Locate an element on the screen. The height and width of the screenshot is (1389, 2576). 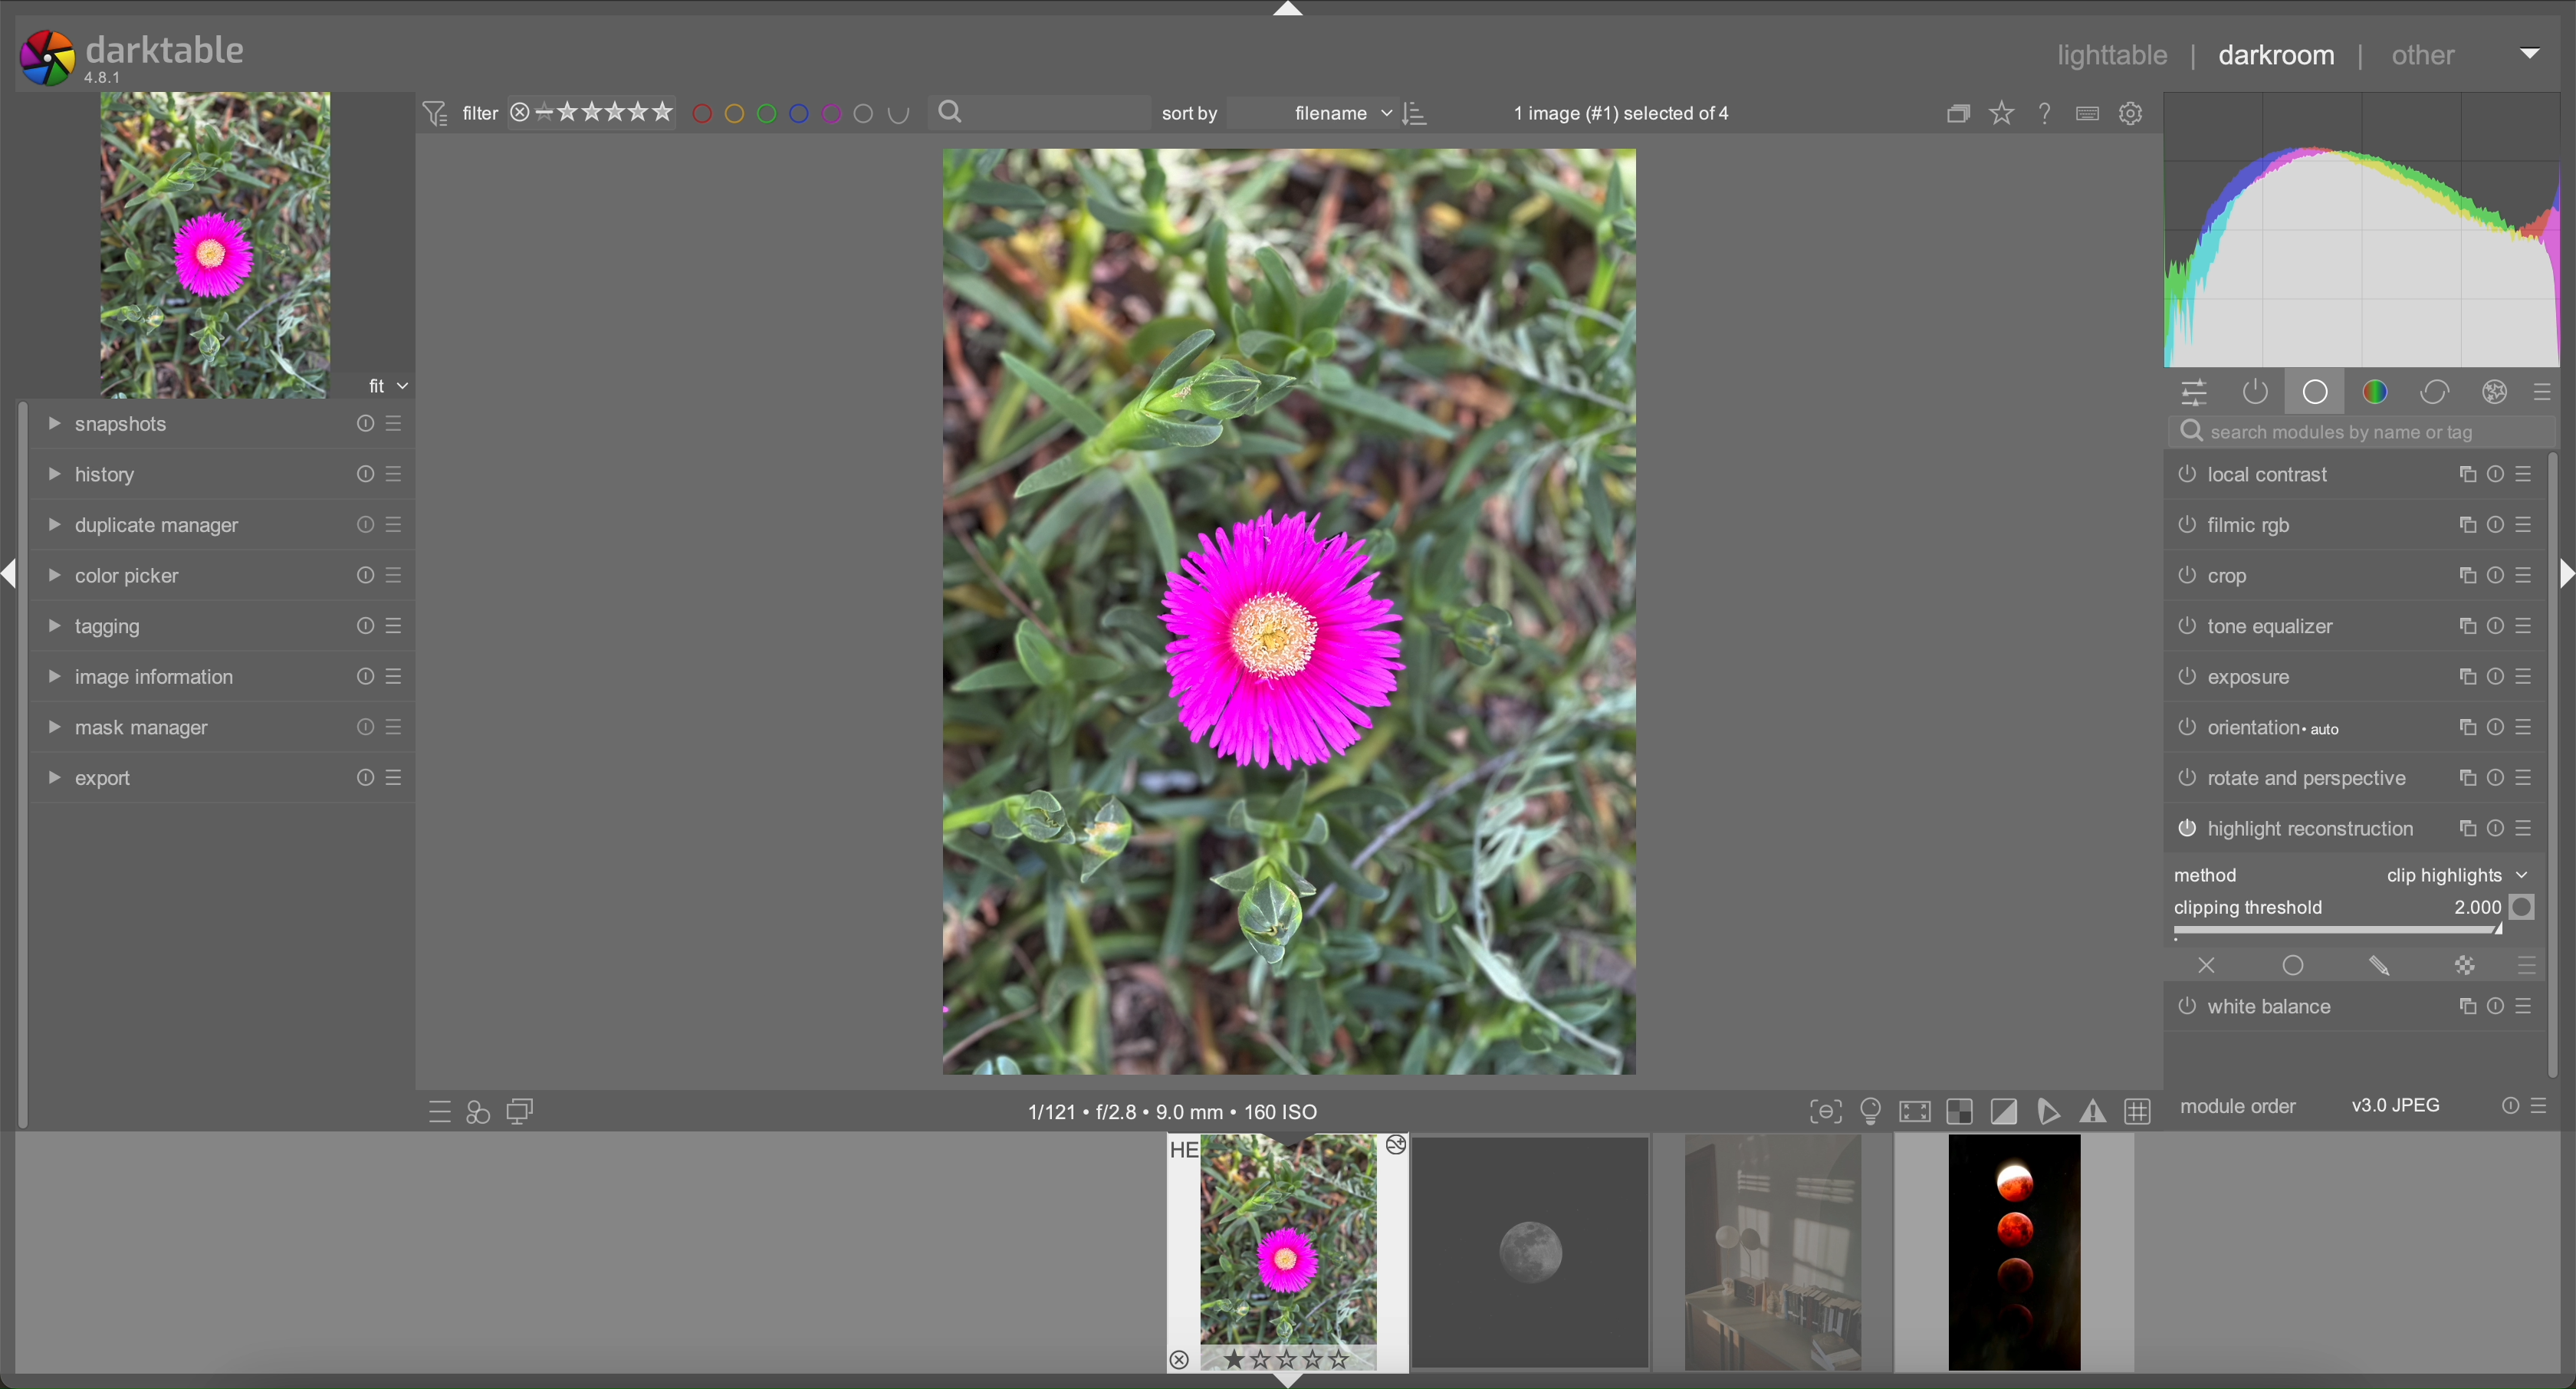
search bar is located at coordinates (2365, 432).